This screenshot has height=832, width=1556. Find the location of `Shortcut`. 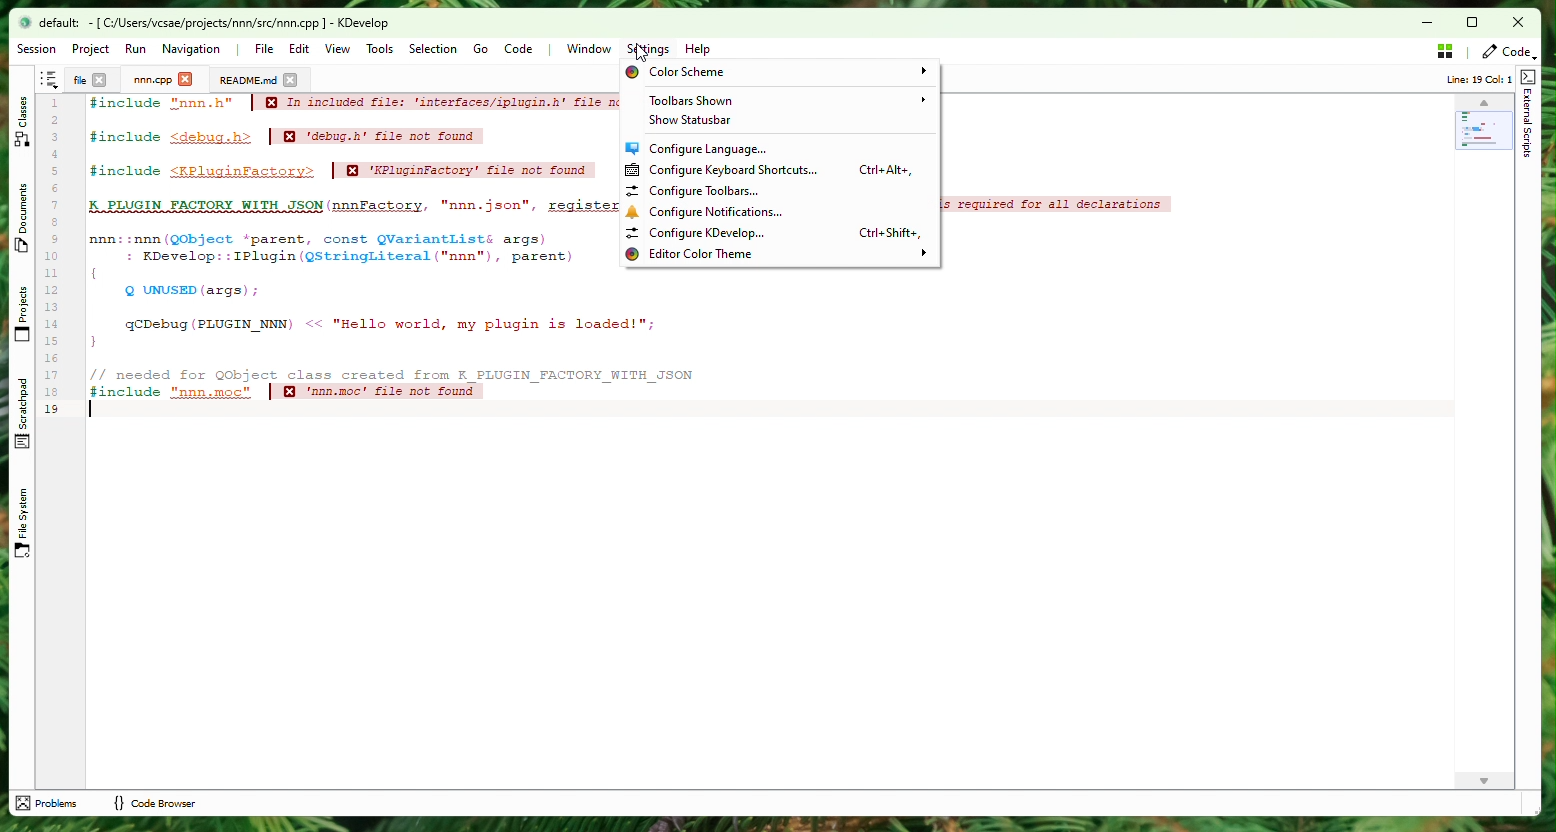

Shortcut is located at coordinates (52, 78).